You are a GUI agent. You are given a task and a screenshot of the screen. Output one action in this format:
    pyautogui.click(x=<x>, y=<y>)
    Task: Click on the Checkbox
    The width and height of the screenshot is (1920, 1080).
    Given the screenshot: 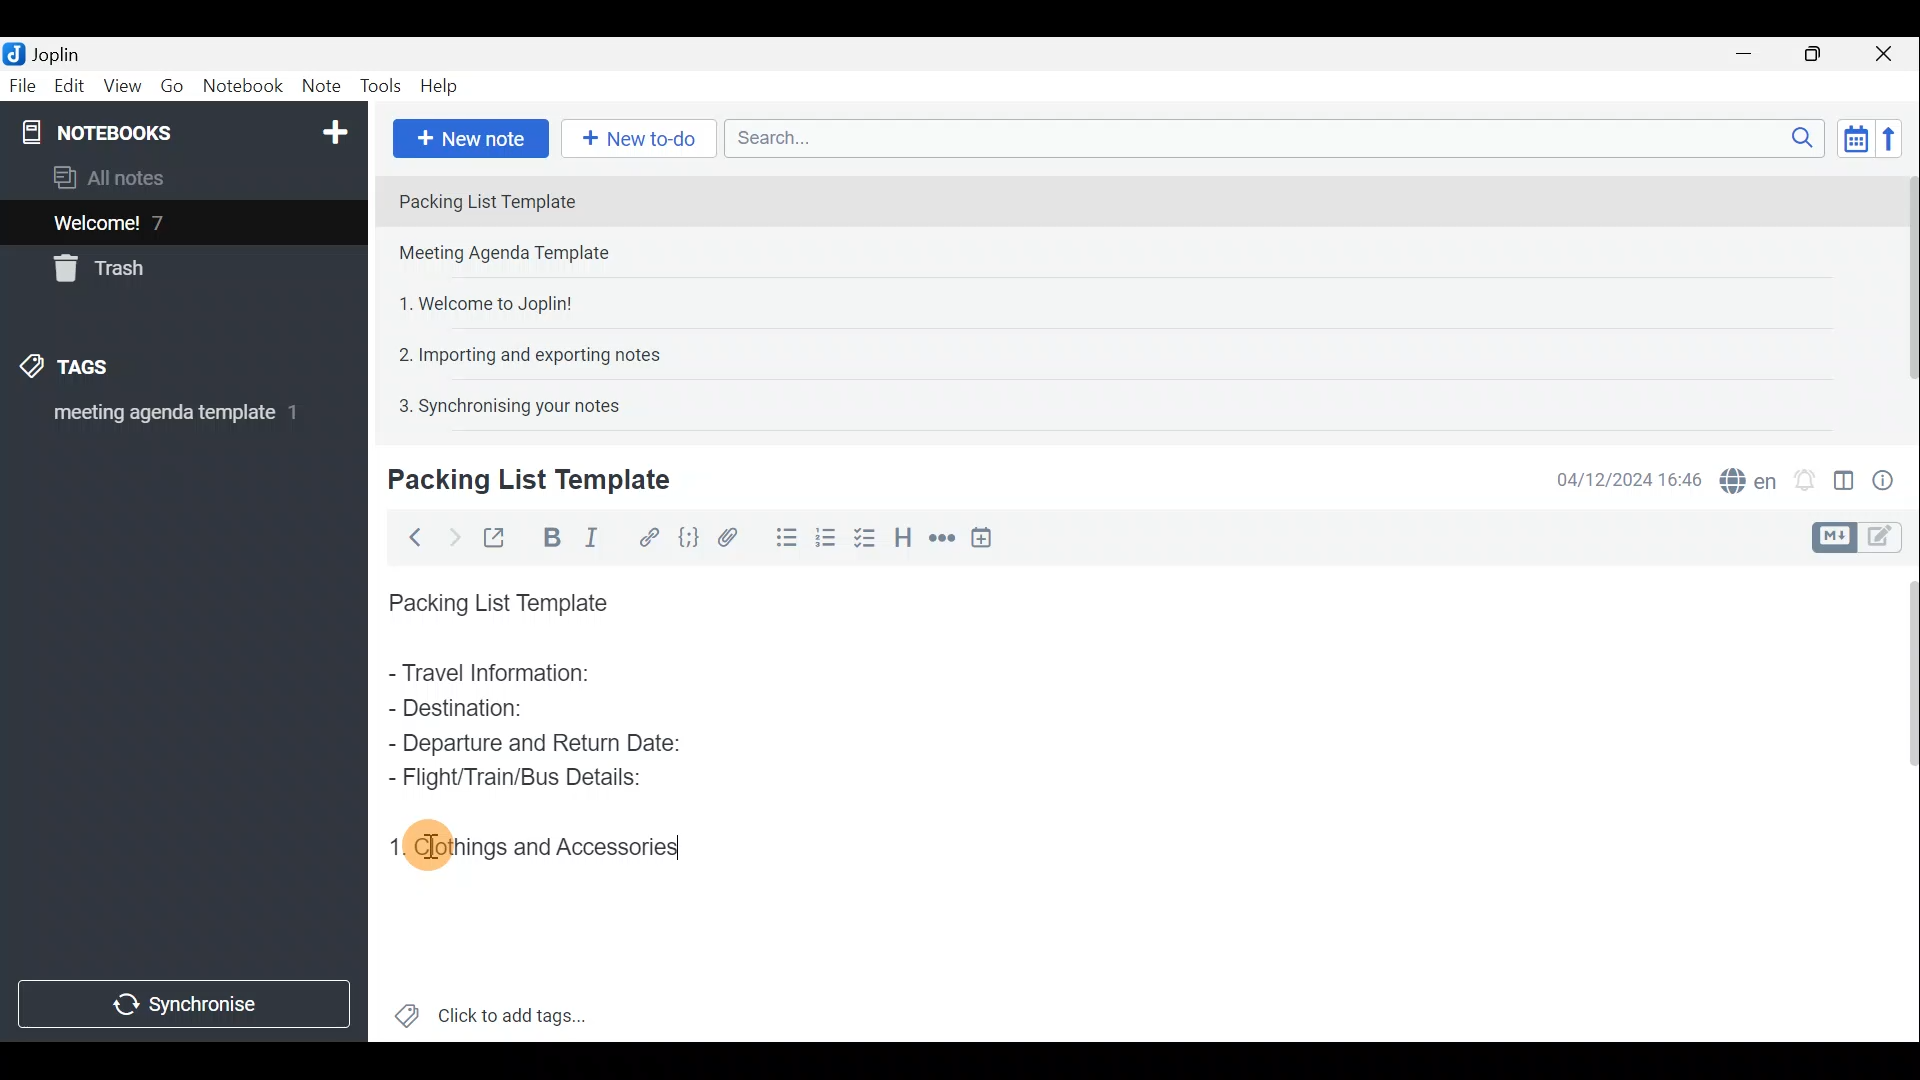 What is the action you would take?
    pyautogui.click(x=825, y=534)
    